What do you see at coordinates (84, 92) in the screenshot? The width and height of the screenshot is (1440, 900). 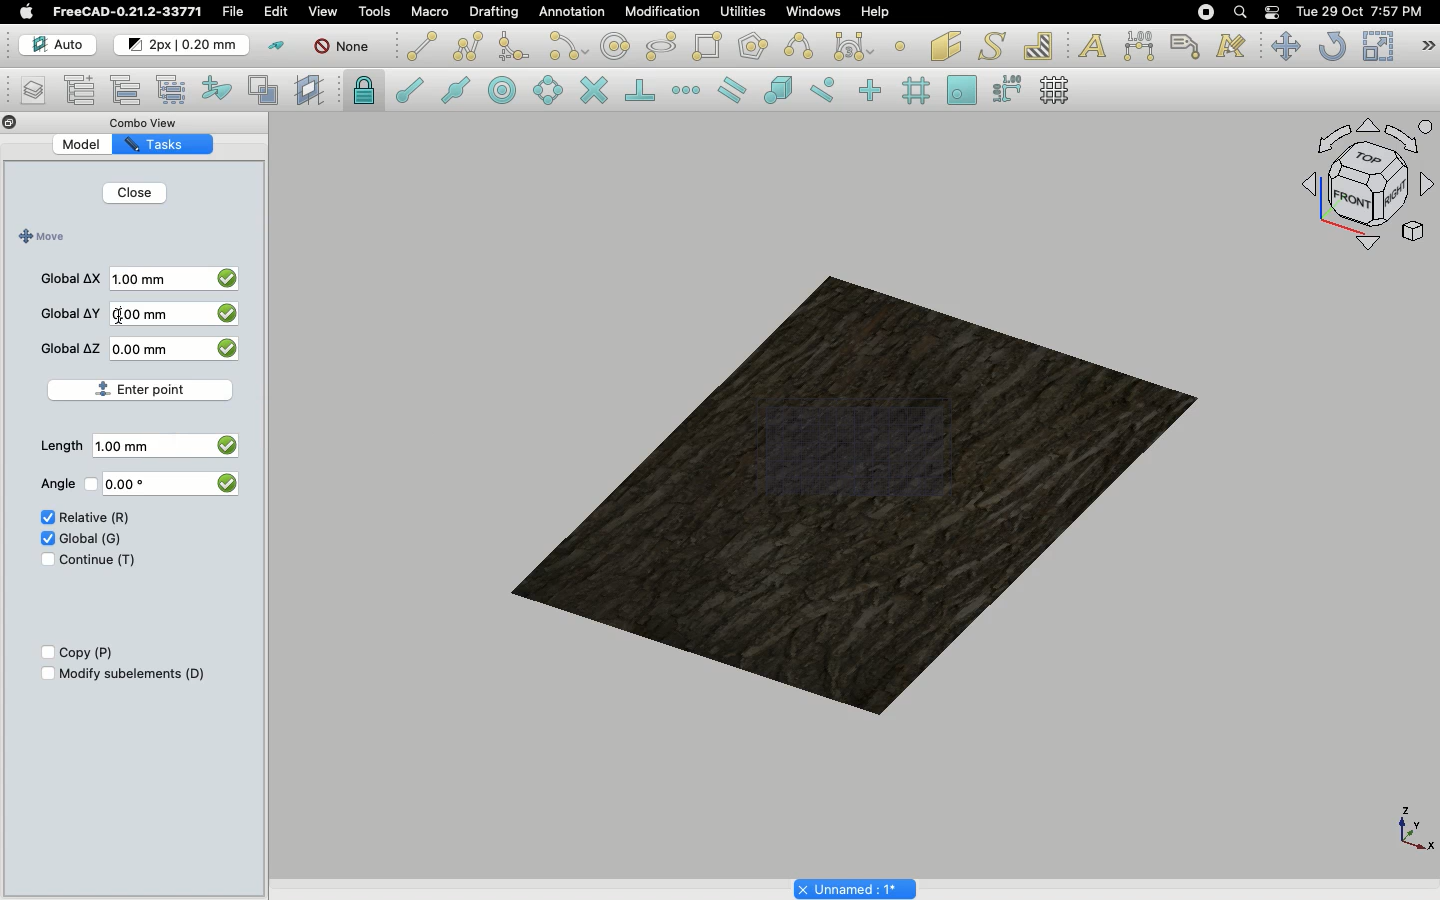 I see `Add new named group` at bounding box center [84, 92].